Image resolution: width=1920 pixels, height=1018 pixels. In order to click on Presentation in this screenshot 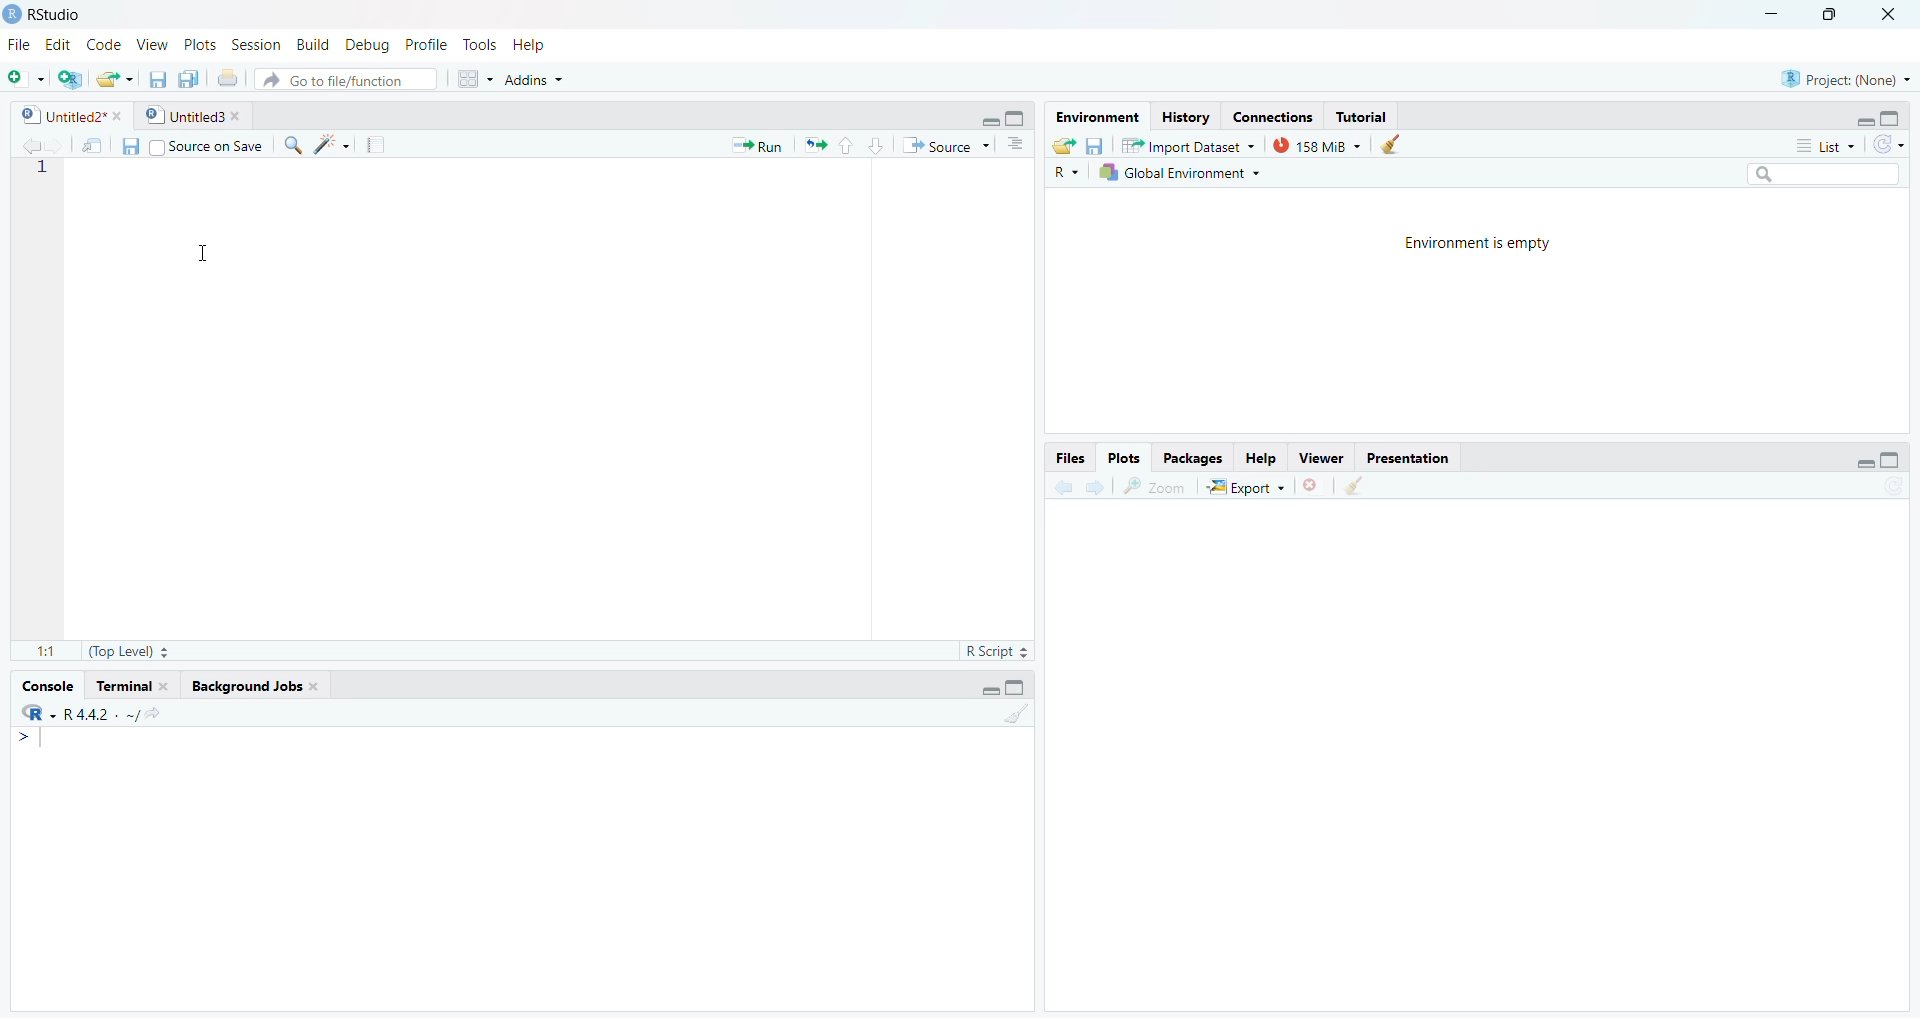, I will do `click(1409, 458)`.